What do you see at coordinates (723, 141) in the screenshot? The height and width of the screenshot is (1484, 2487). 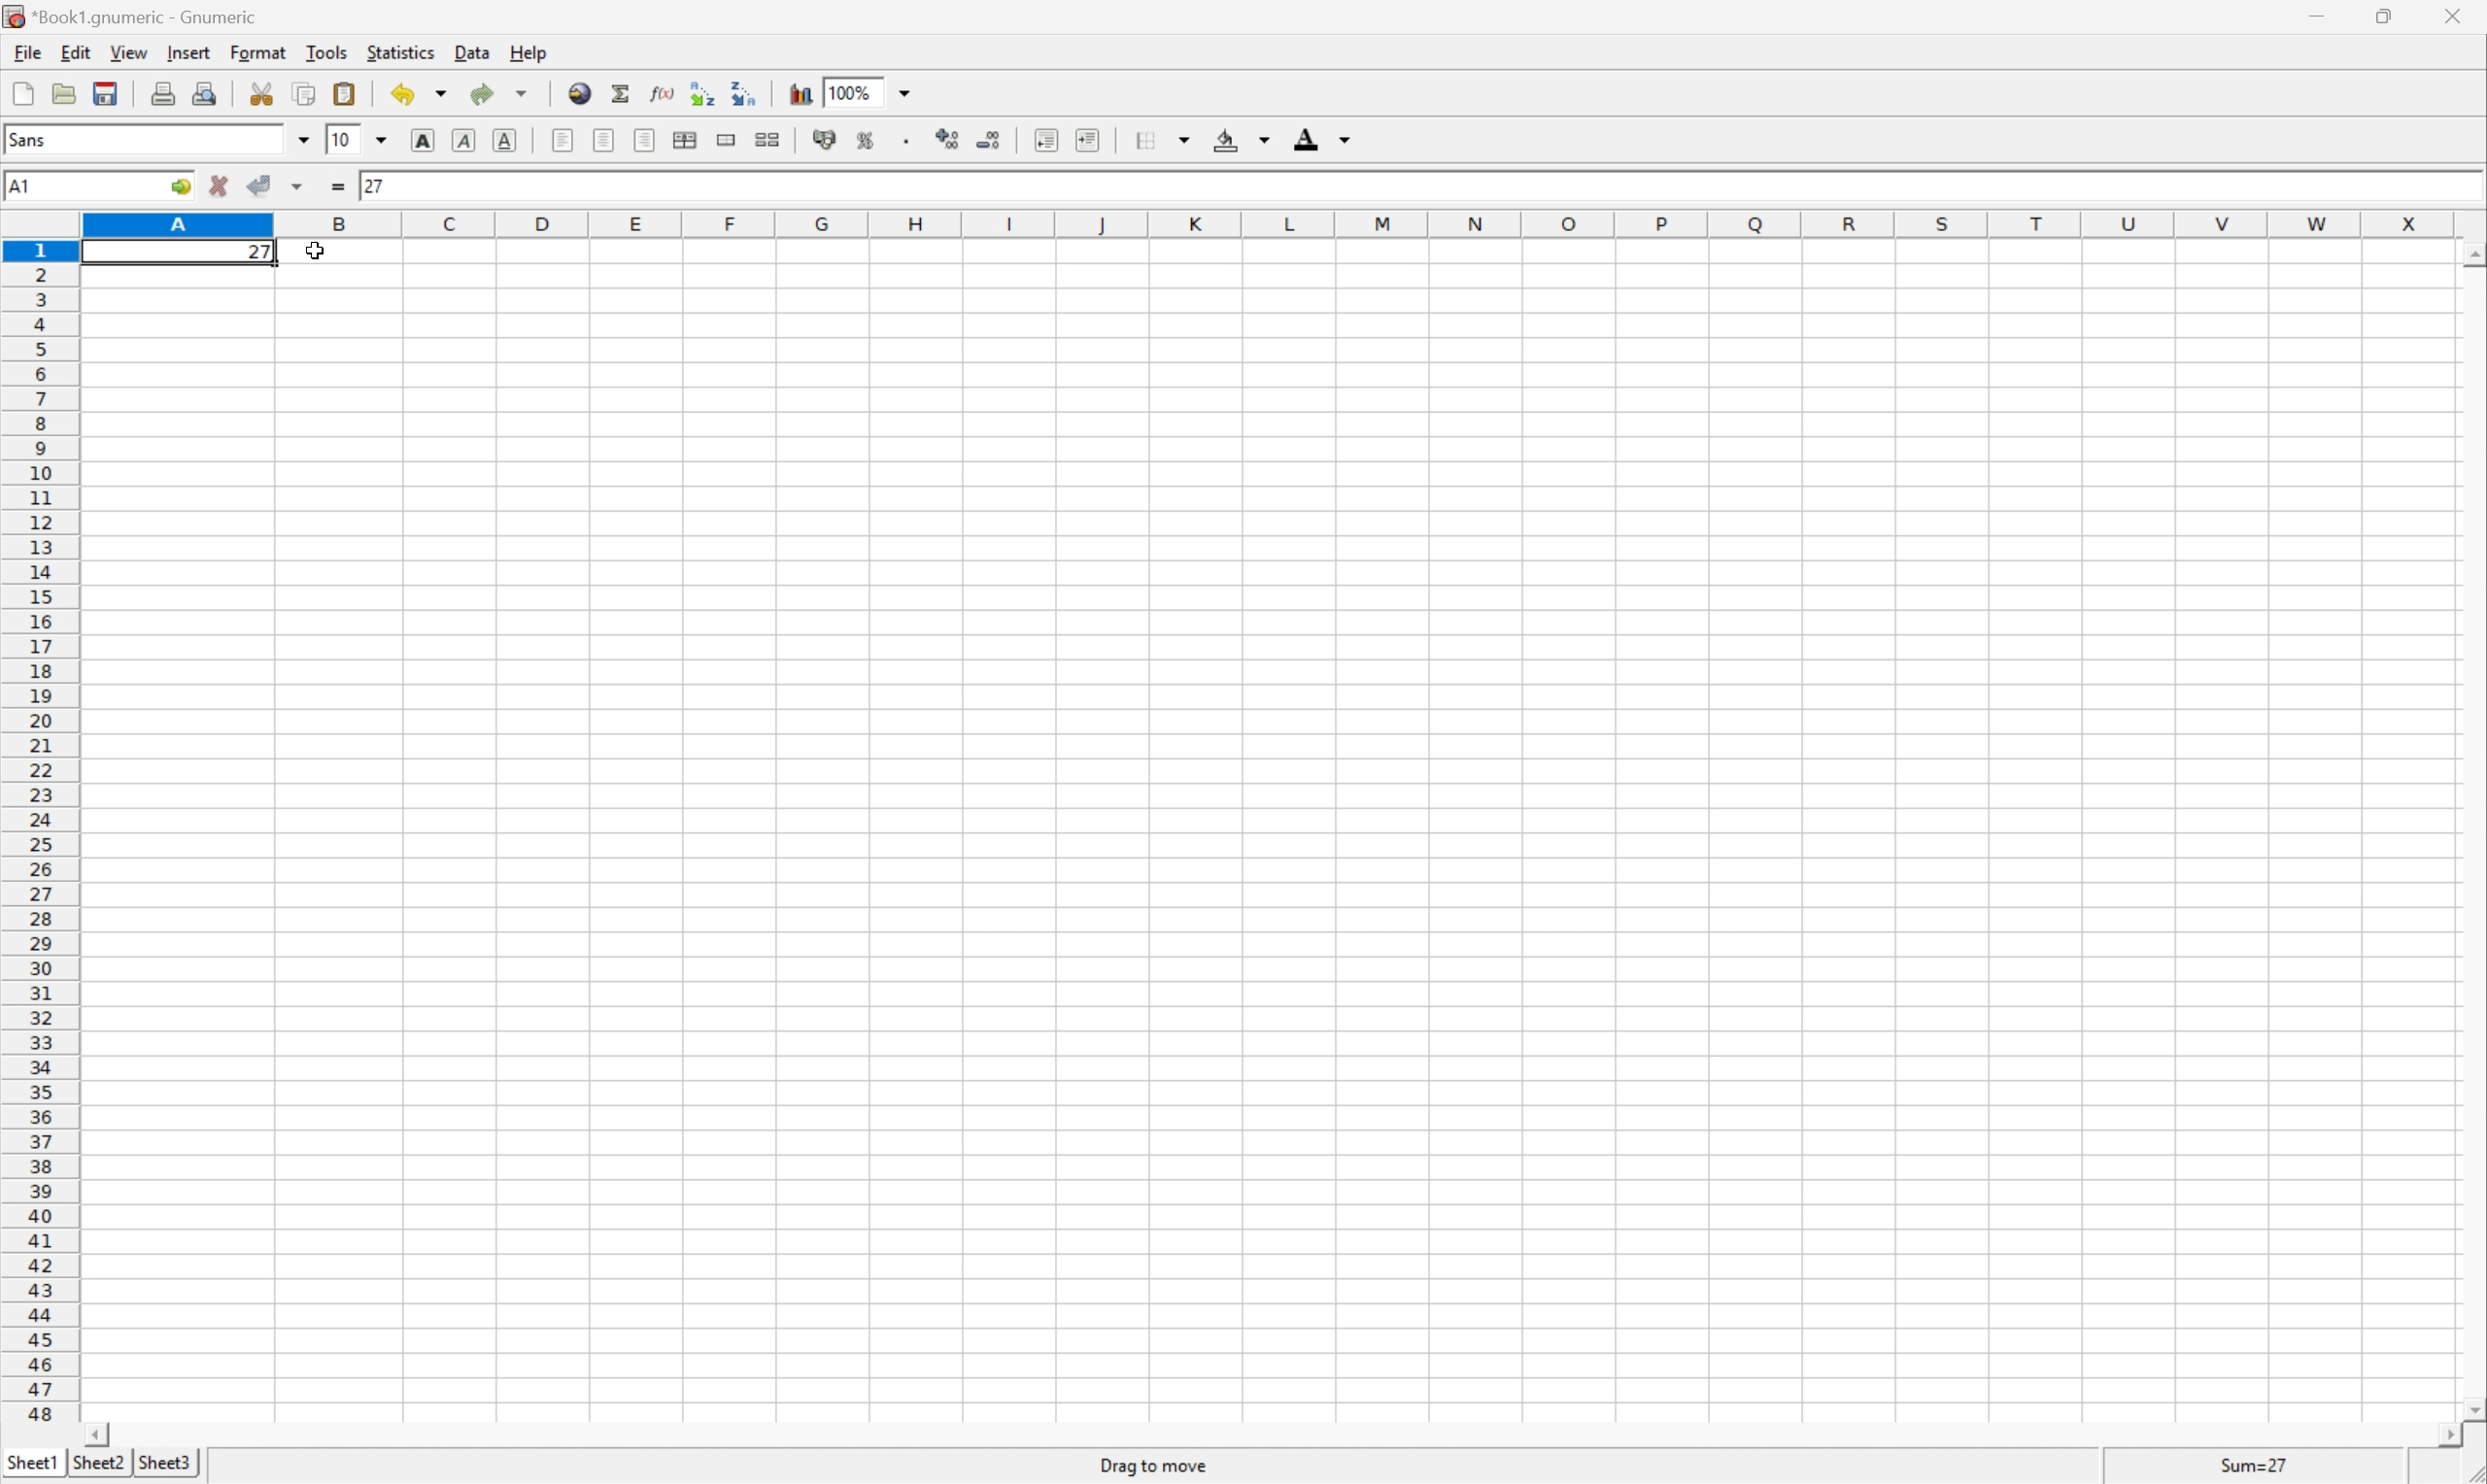 I see `Merge a range of cells` at bounding box center [723, 141].